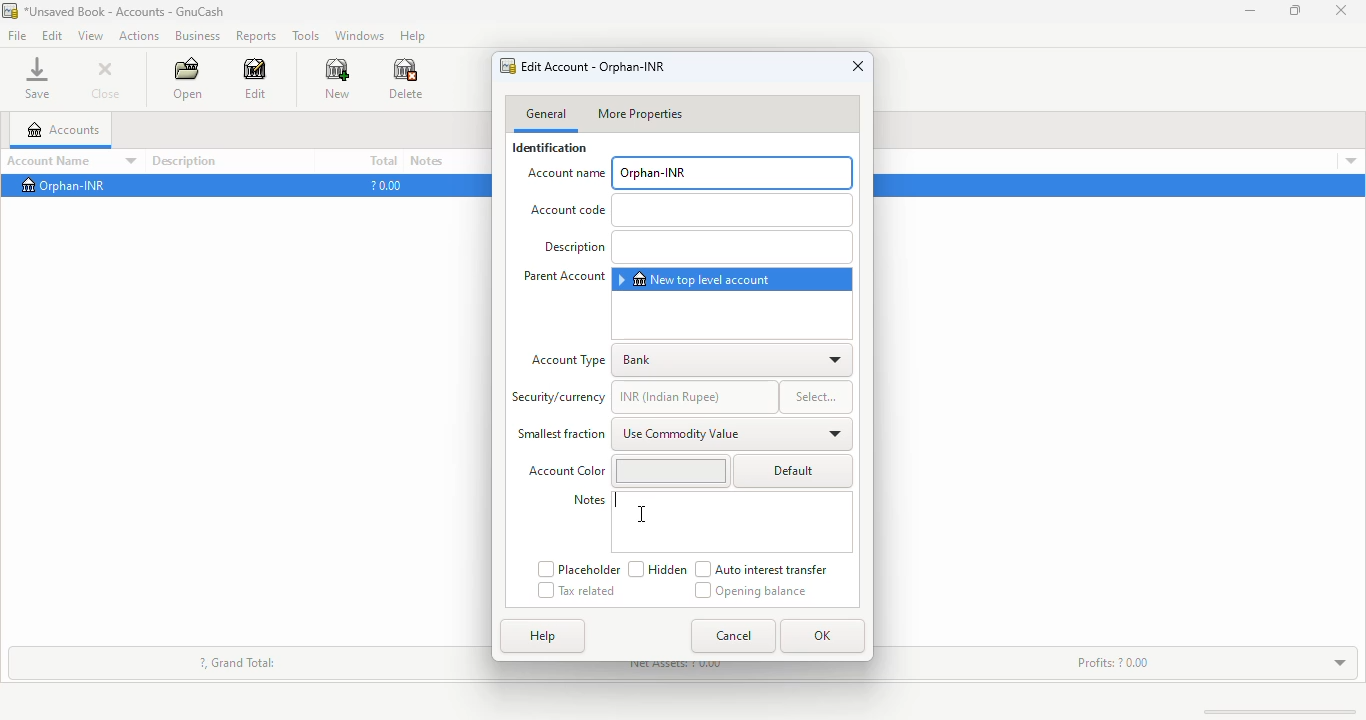 The width and height of the screenshot is (1366, 720). What do you see at coordinates (1250, 10) in the screenshot?
I see `minimize` at bounding box center [1250, 10].